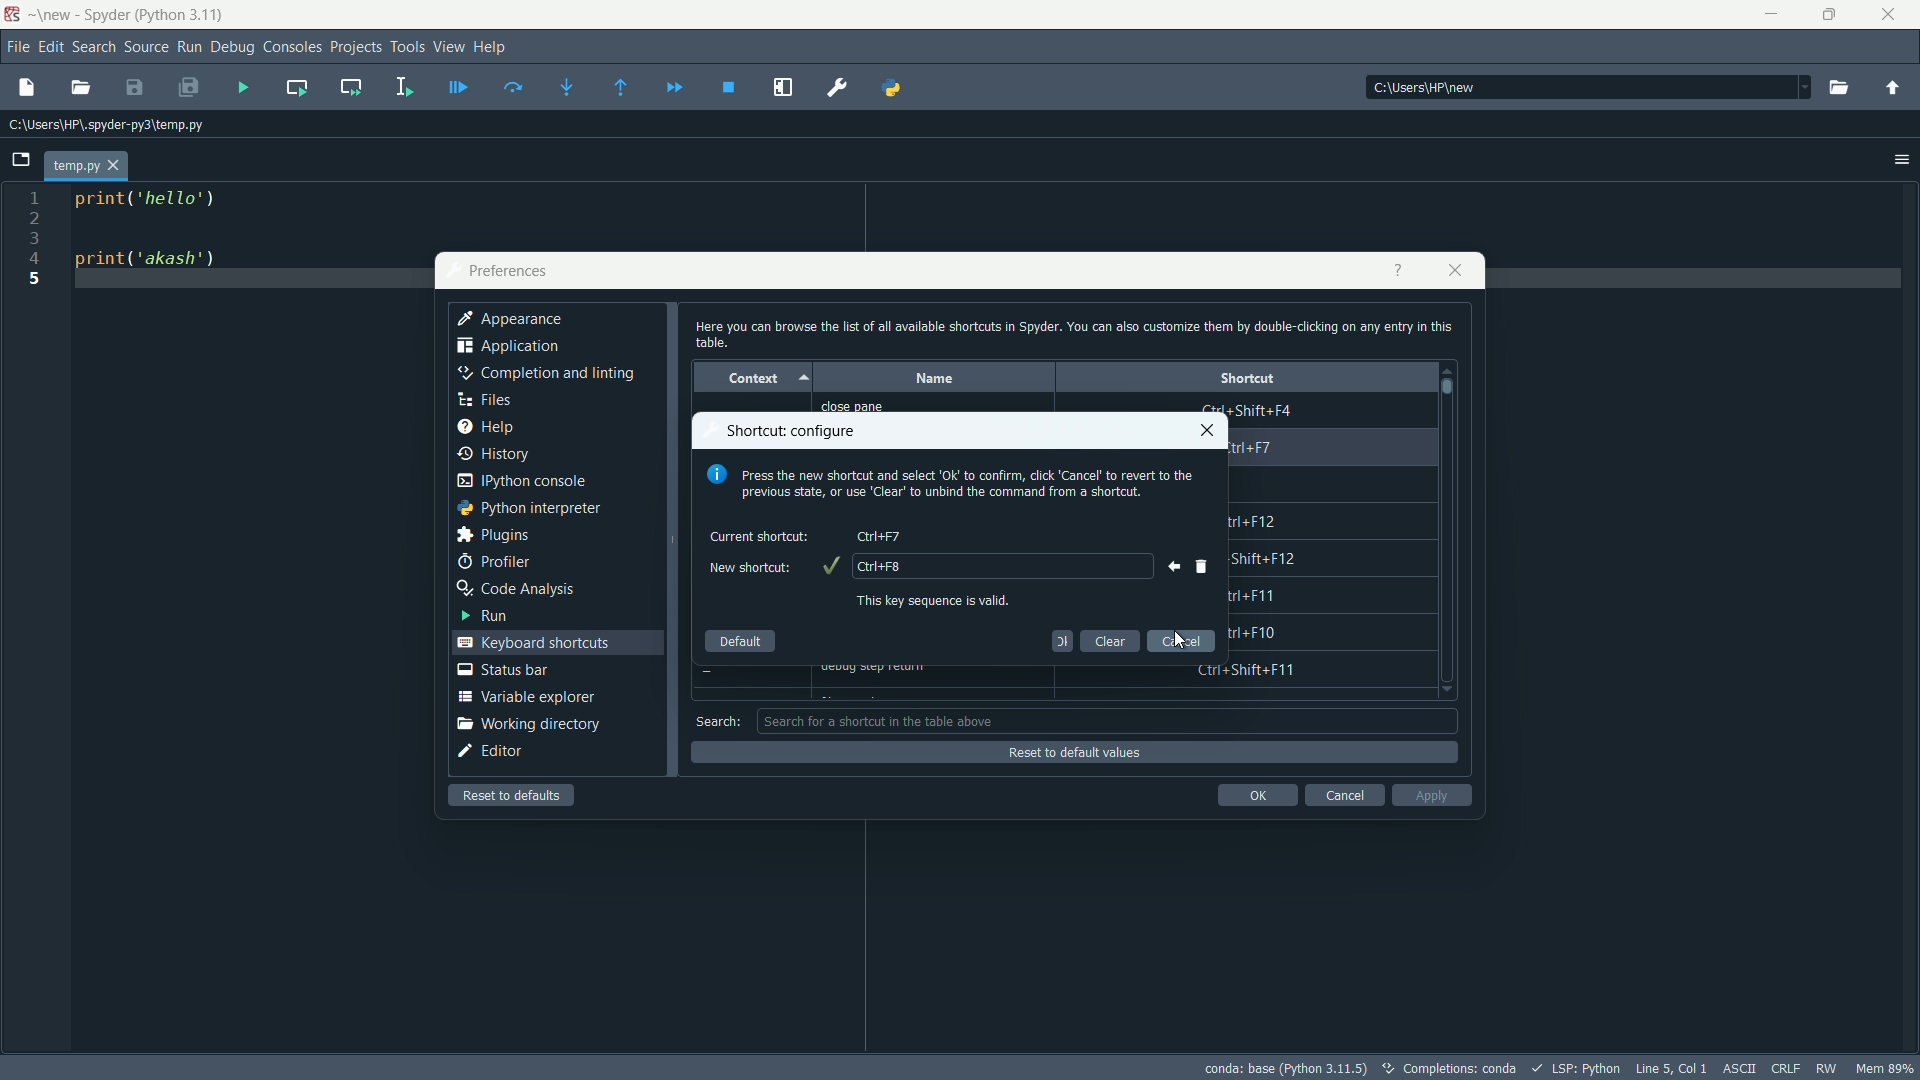 The image size is (1920, 1080). What do you see at coordinates (1829, 1068) in the screenshot?
I see `rw` at bounding box center [1829, 1068].